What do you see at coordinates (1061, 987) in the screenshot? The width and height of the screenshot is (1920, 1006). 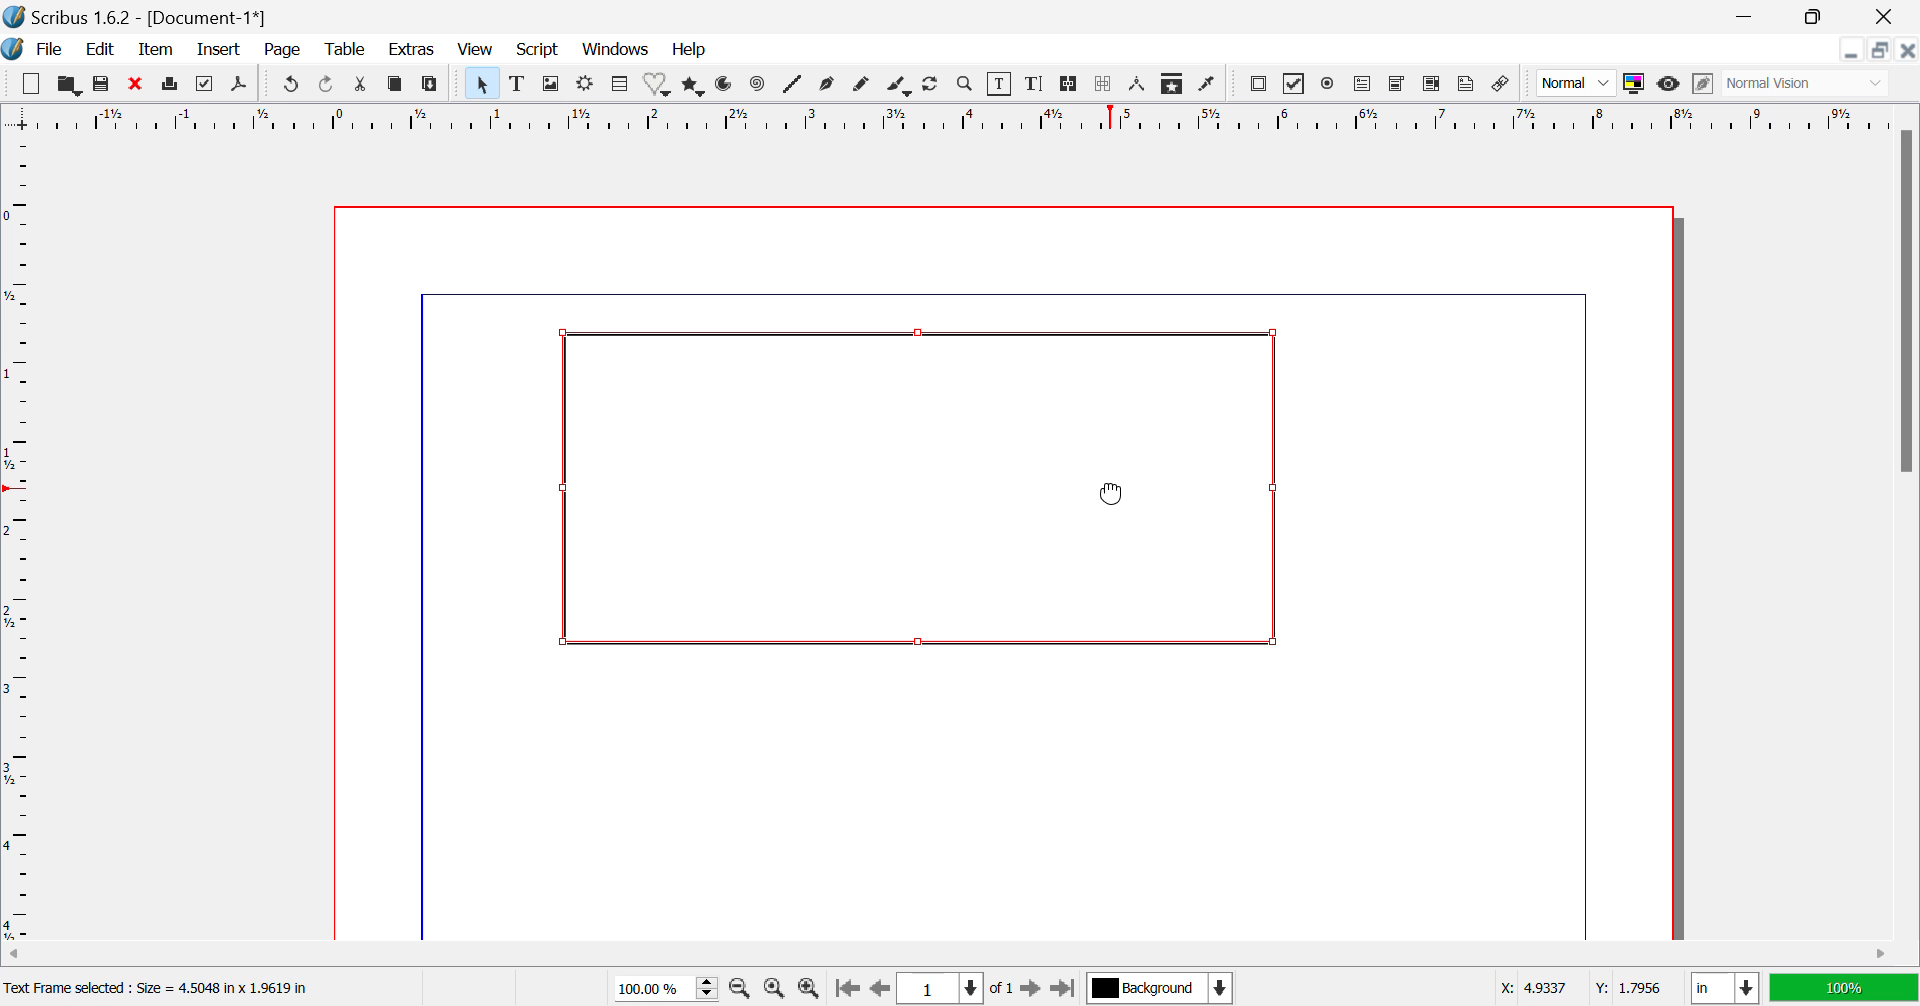 I see `Last Page` at bounding box center [1061, 987].